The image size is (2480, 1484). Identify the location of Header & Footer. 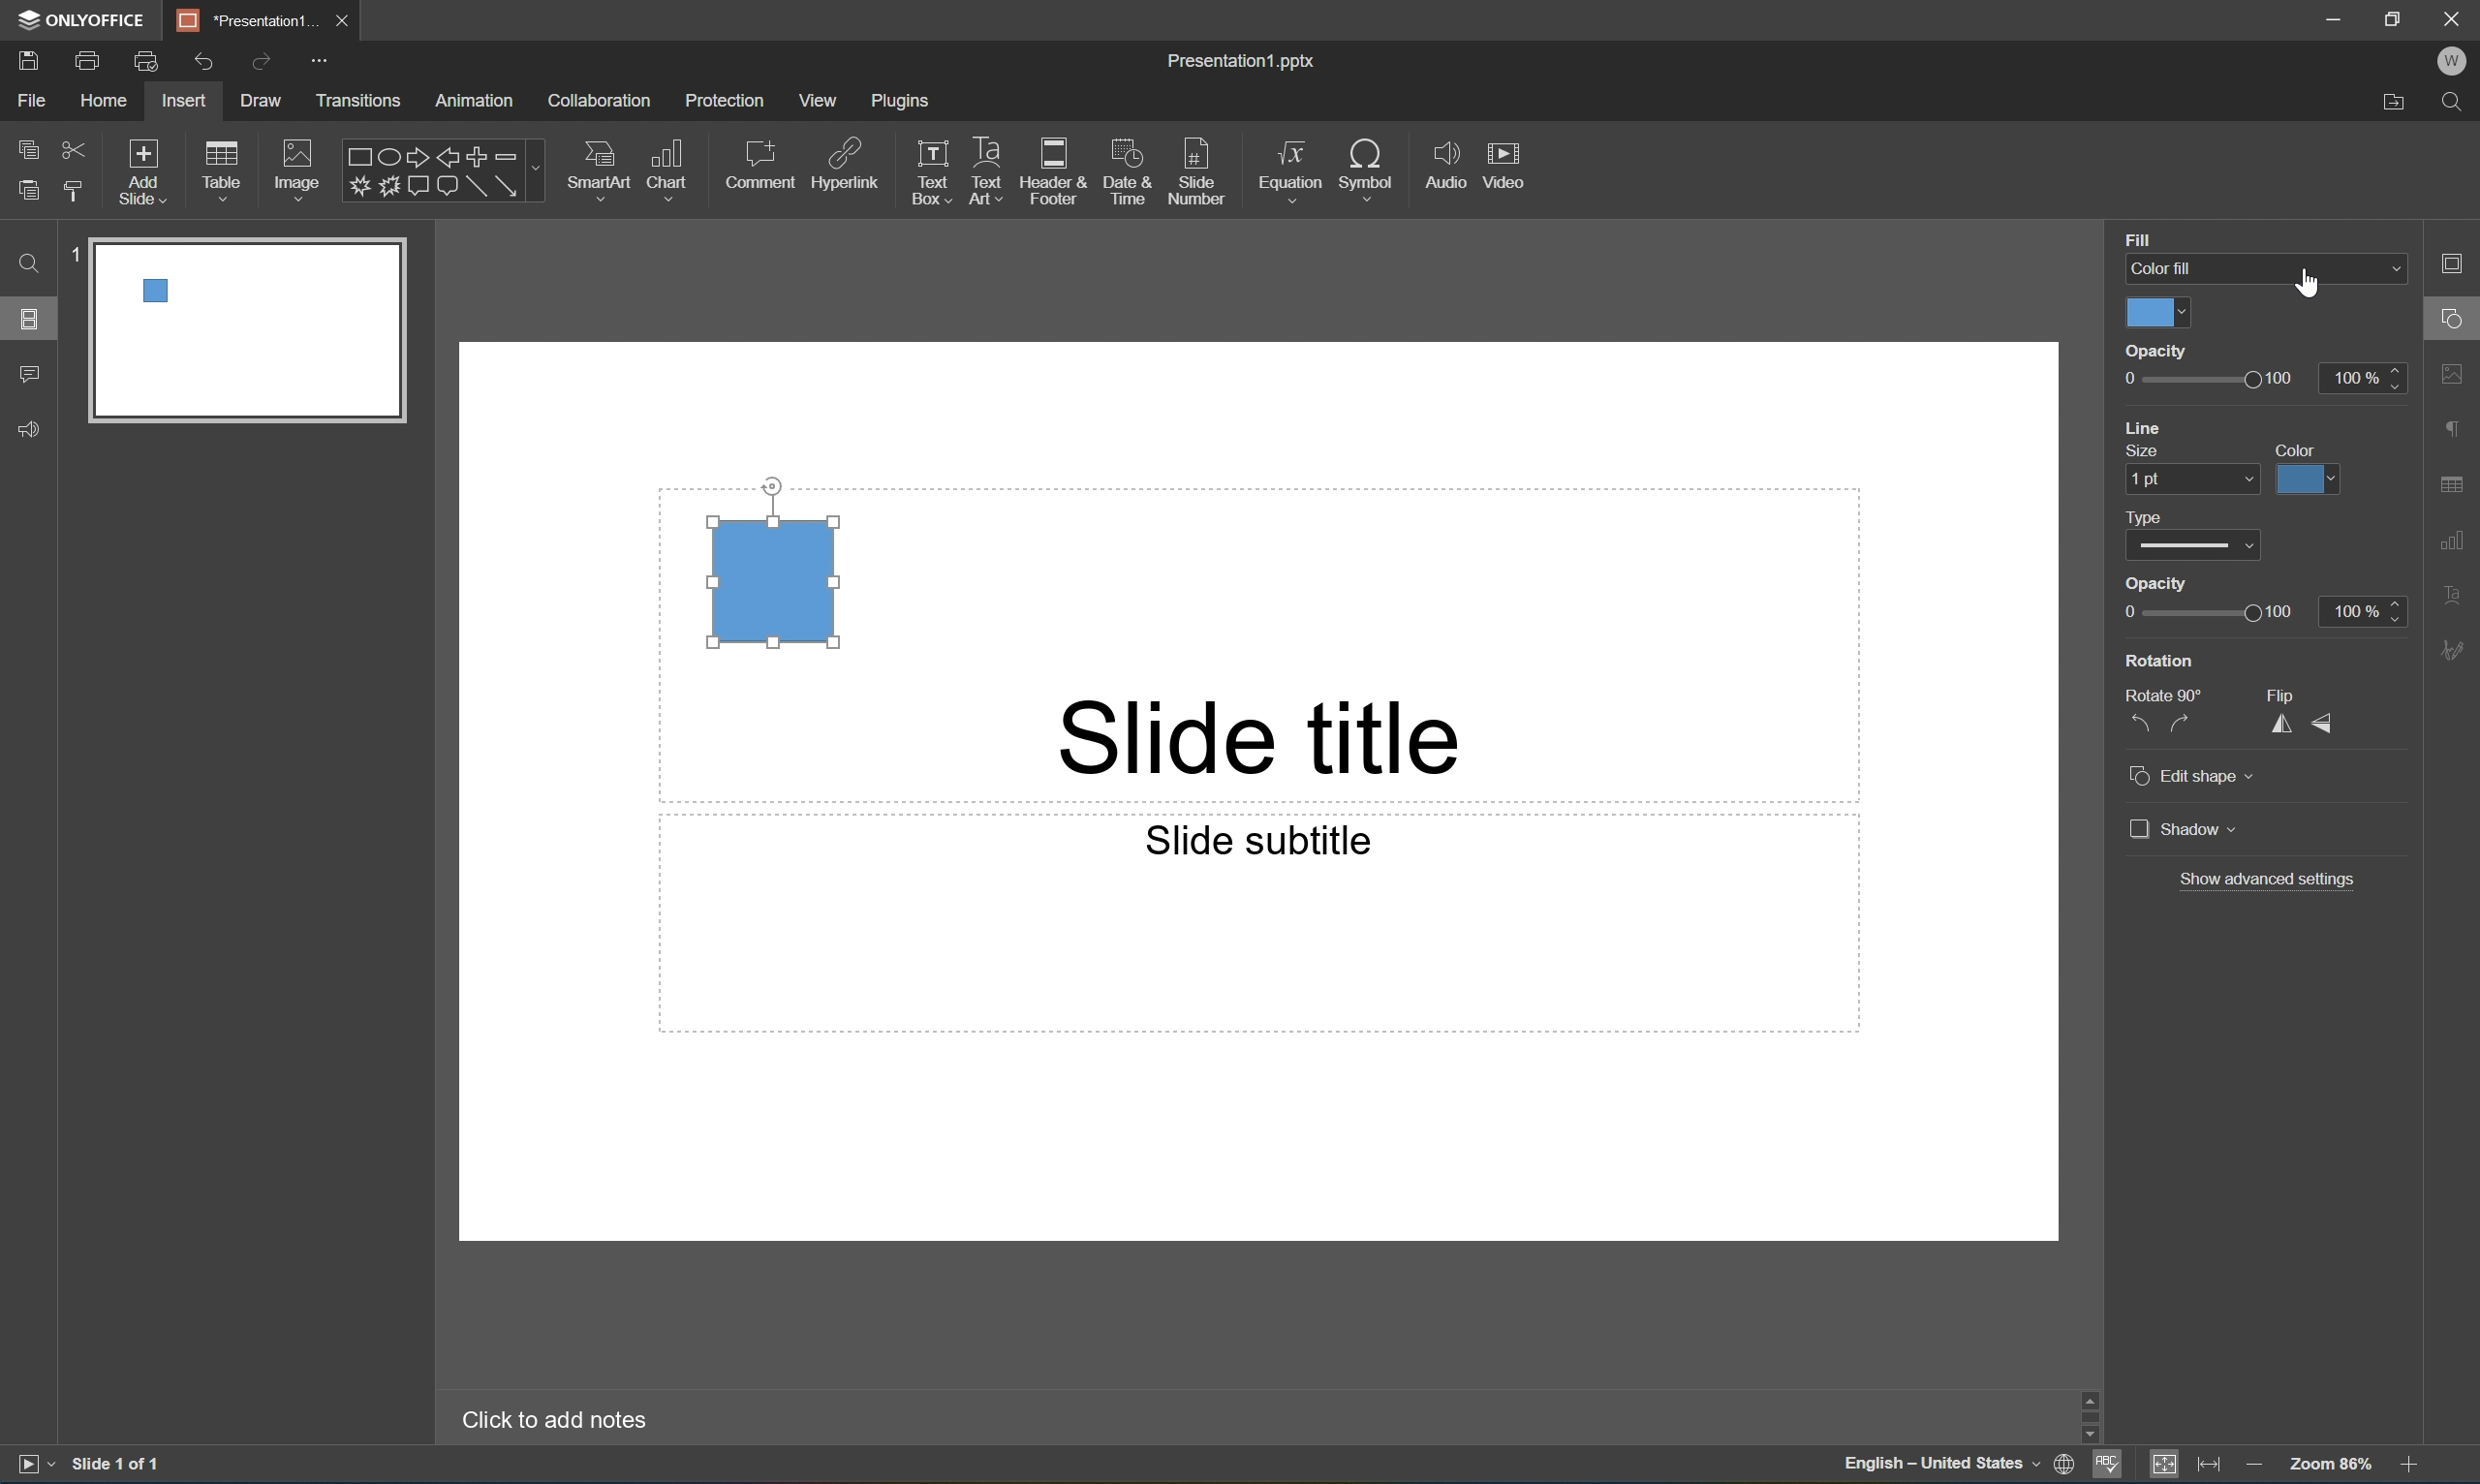
(1053, 171).